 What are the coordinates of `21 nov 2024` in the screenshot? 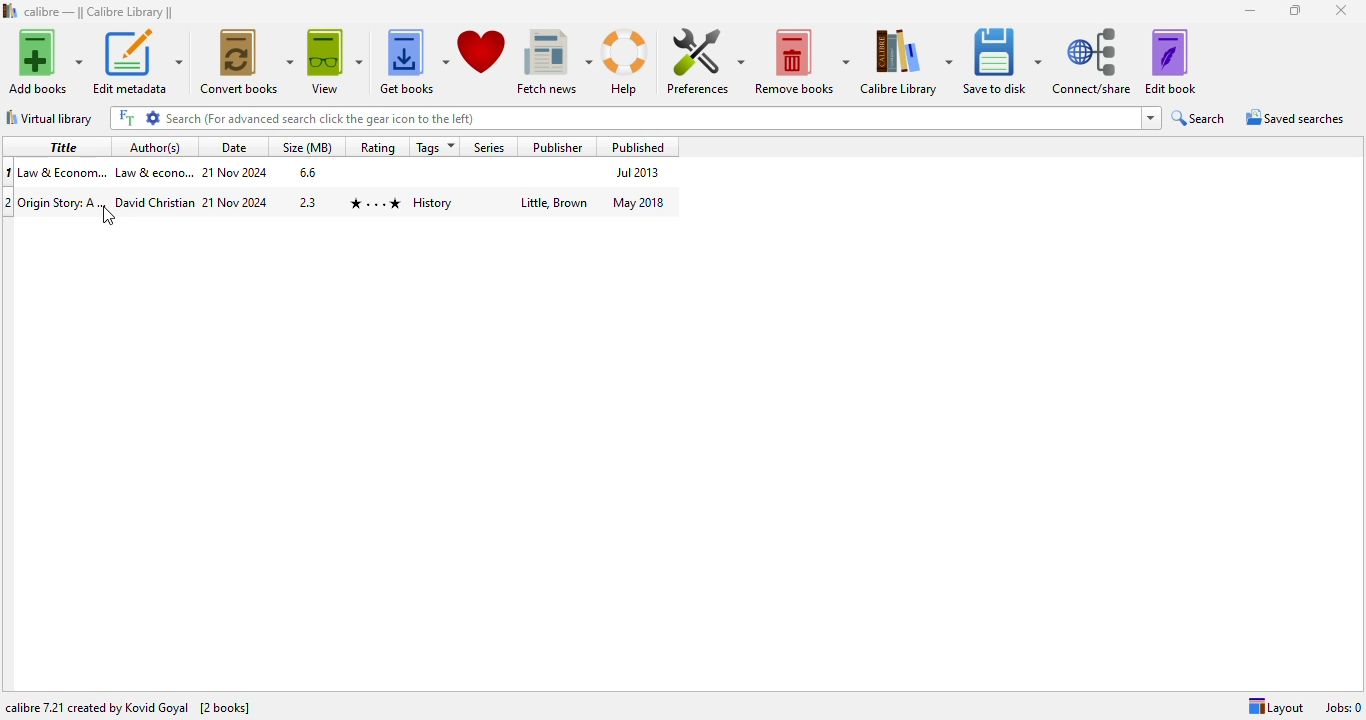 It's located at (236, 172).